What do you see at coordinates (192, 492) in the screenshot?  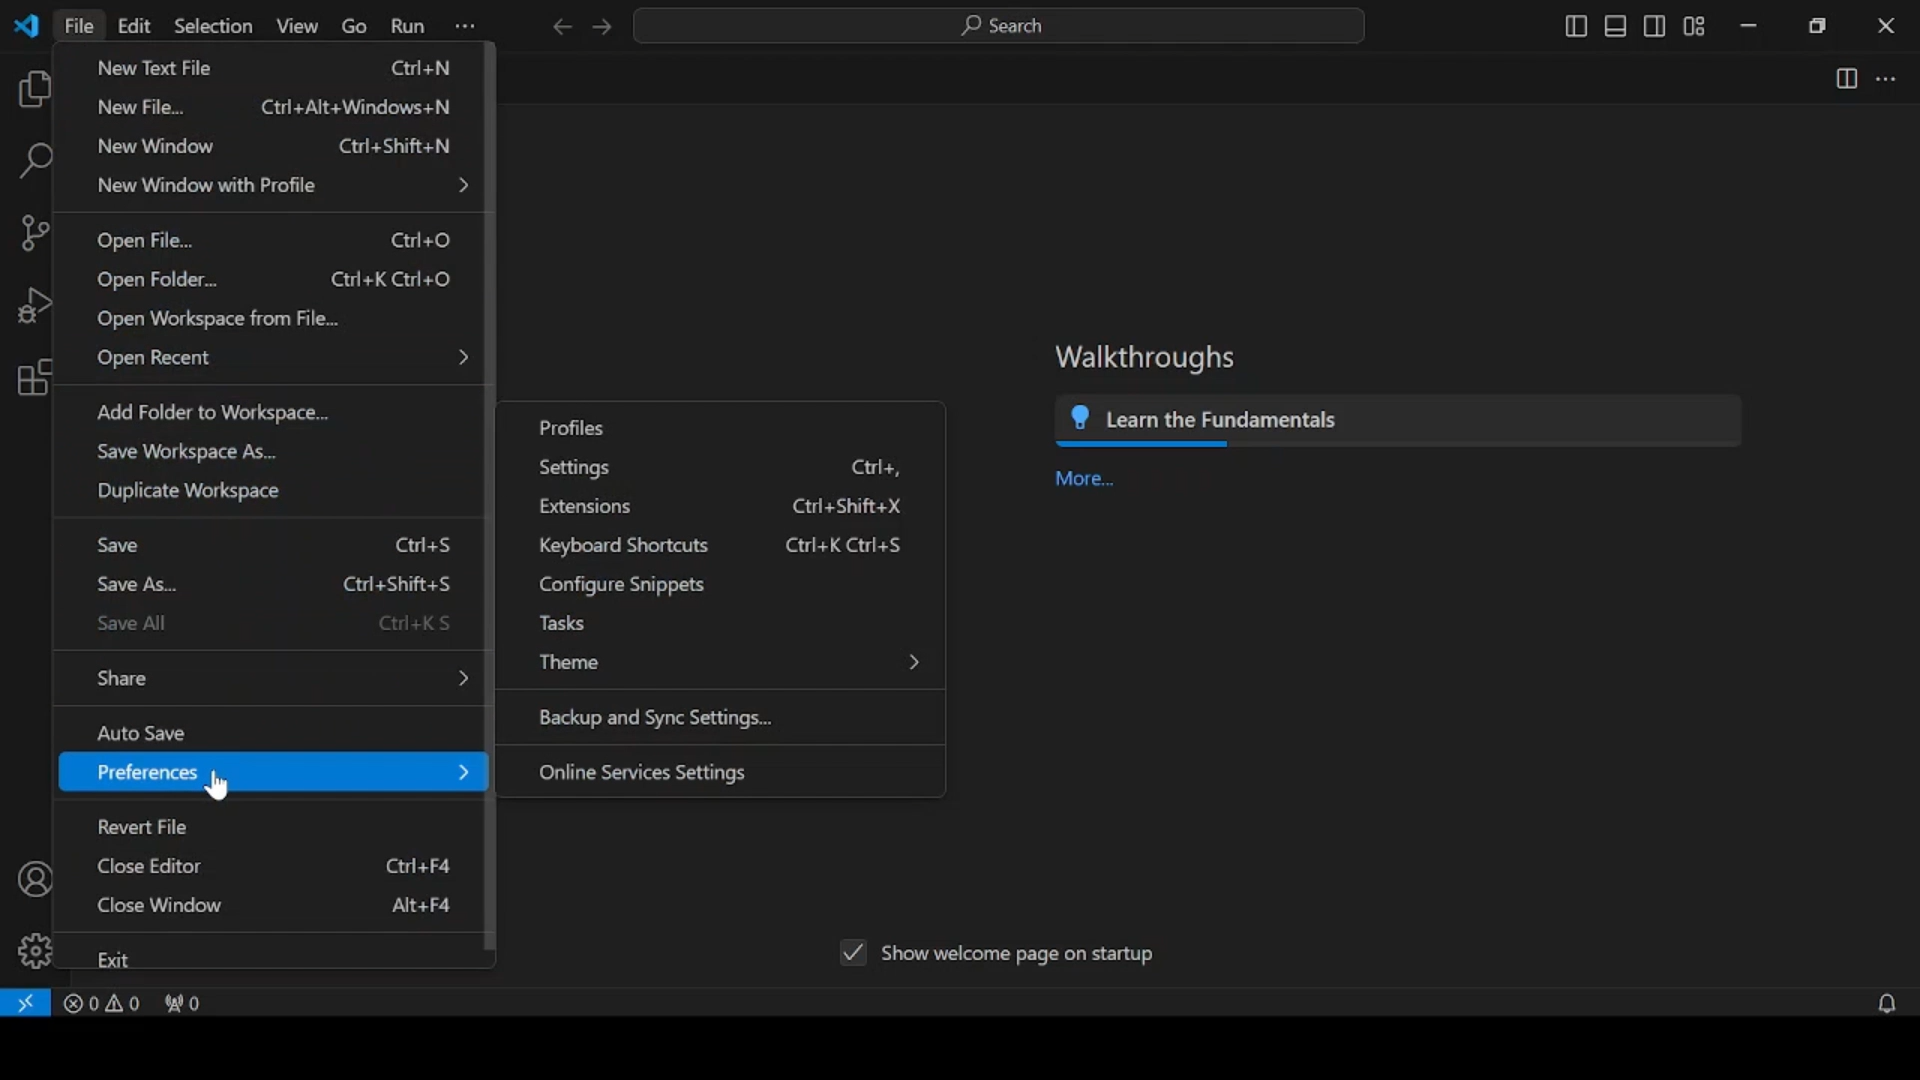 I see `duplicate workspace` at bounding box center [192, 492].